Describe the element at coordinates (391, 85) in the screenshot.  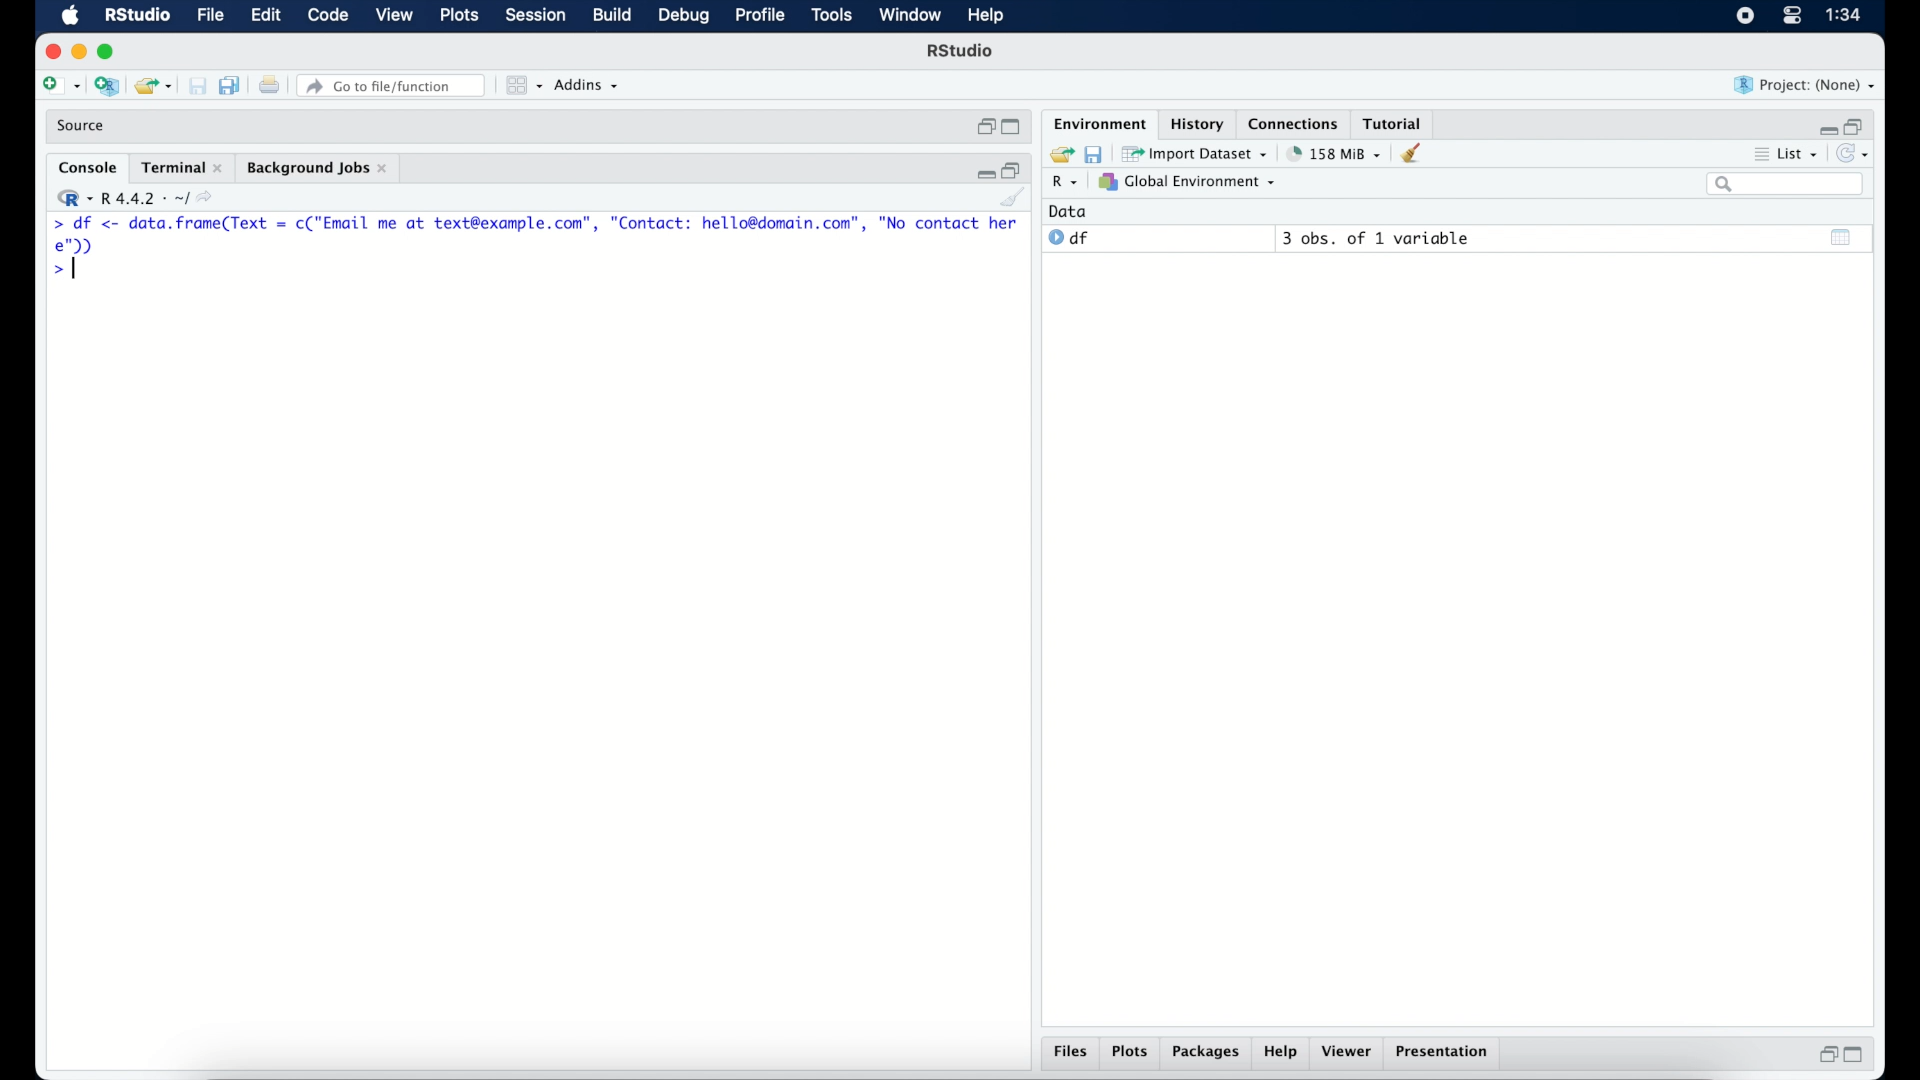
I see `Go to file/function` at that location.